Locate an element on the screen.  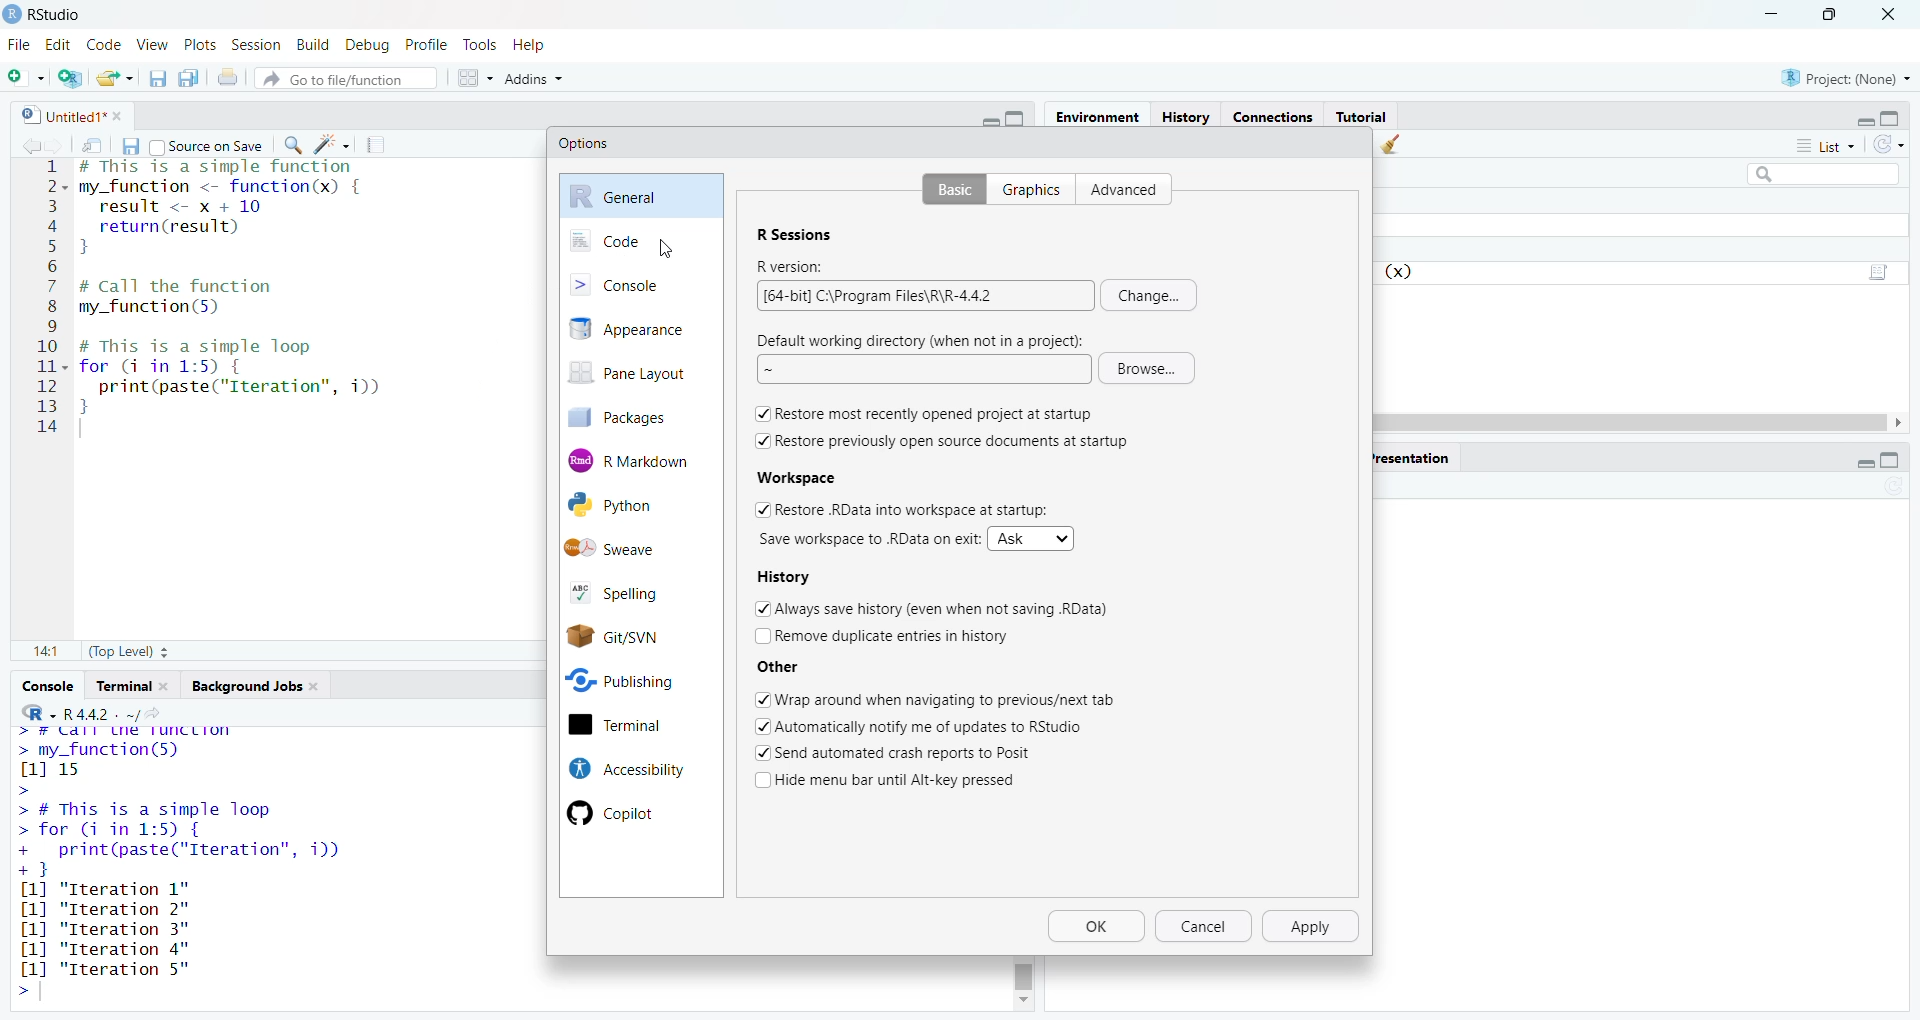
Sweave is located at coordinates (642, 547).